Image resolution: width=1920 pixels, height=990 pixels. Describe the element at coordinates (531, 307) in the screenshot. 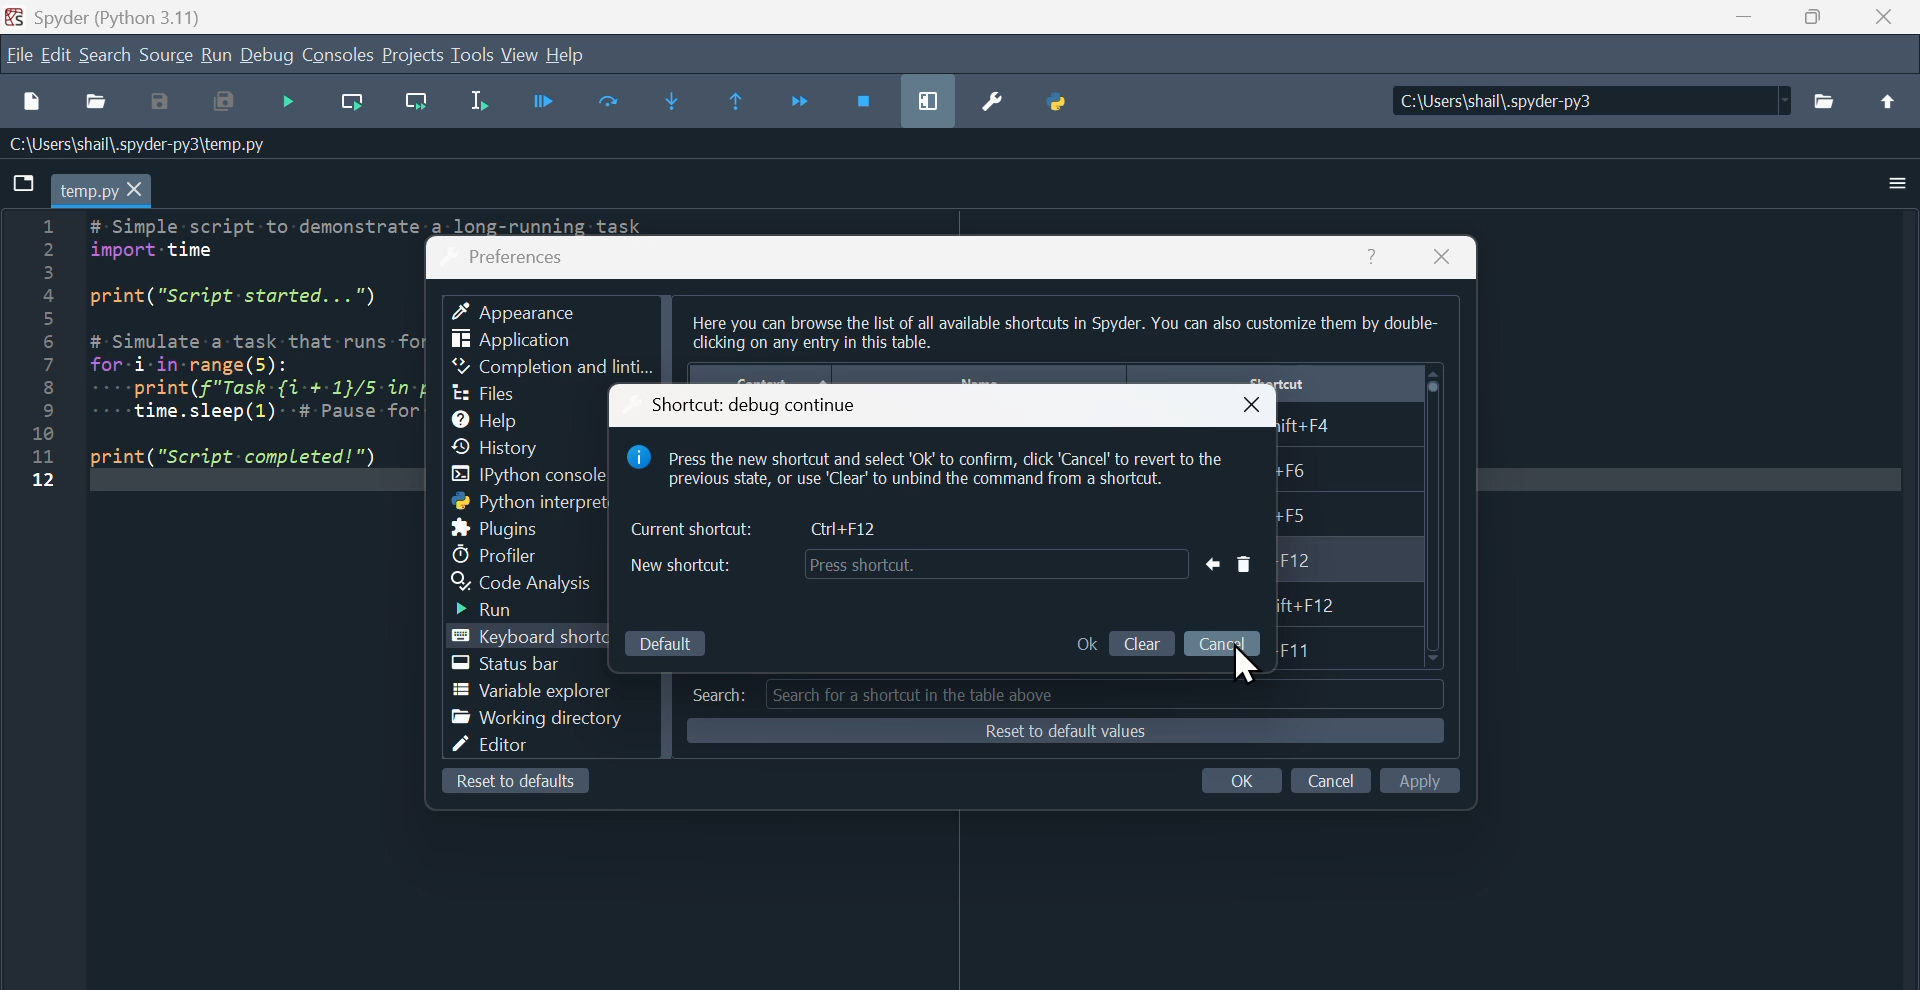

I see `Appearance` at that location.